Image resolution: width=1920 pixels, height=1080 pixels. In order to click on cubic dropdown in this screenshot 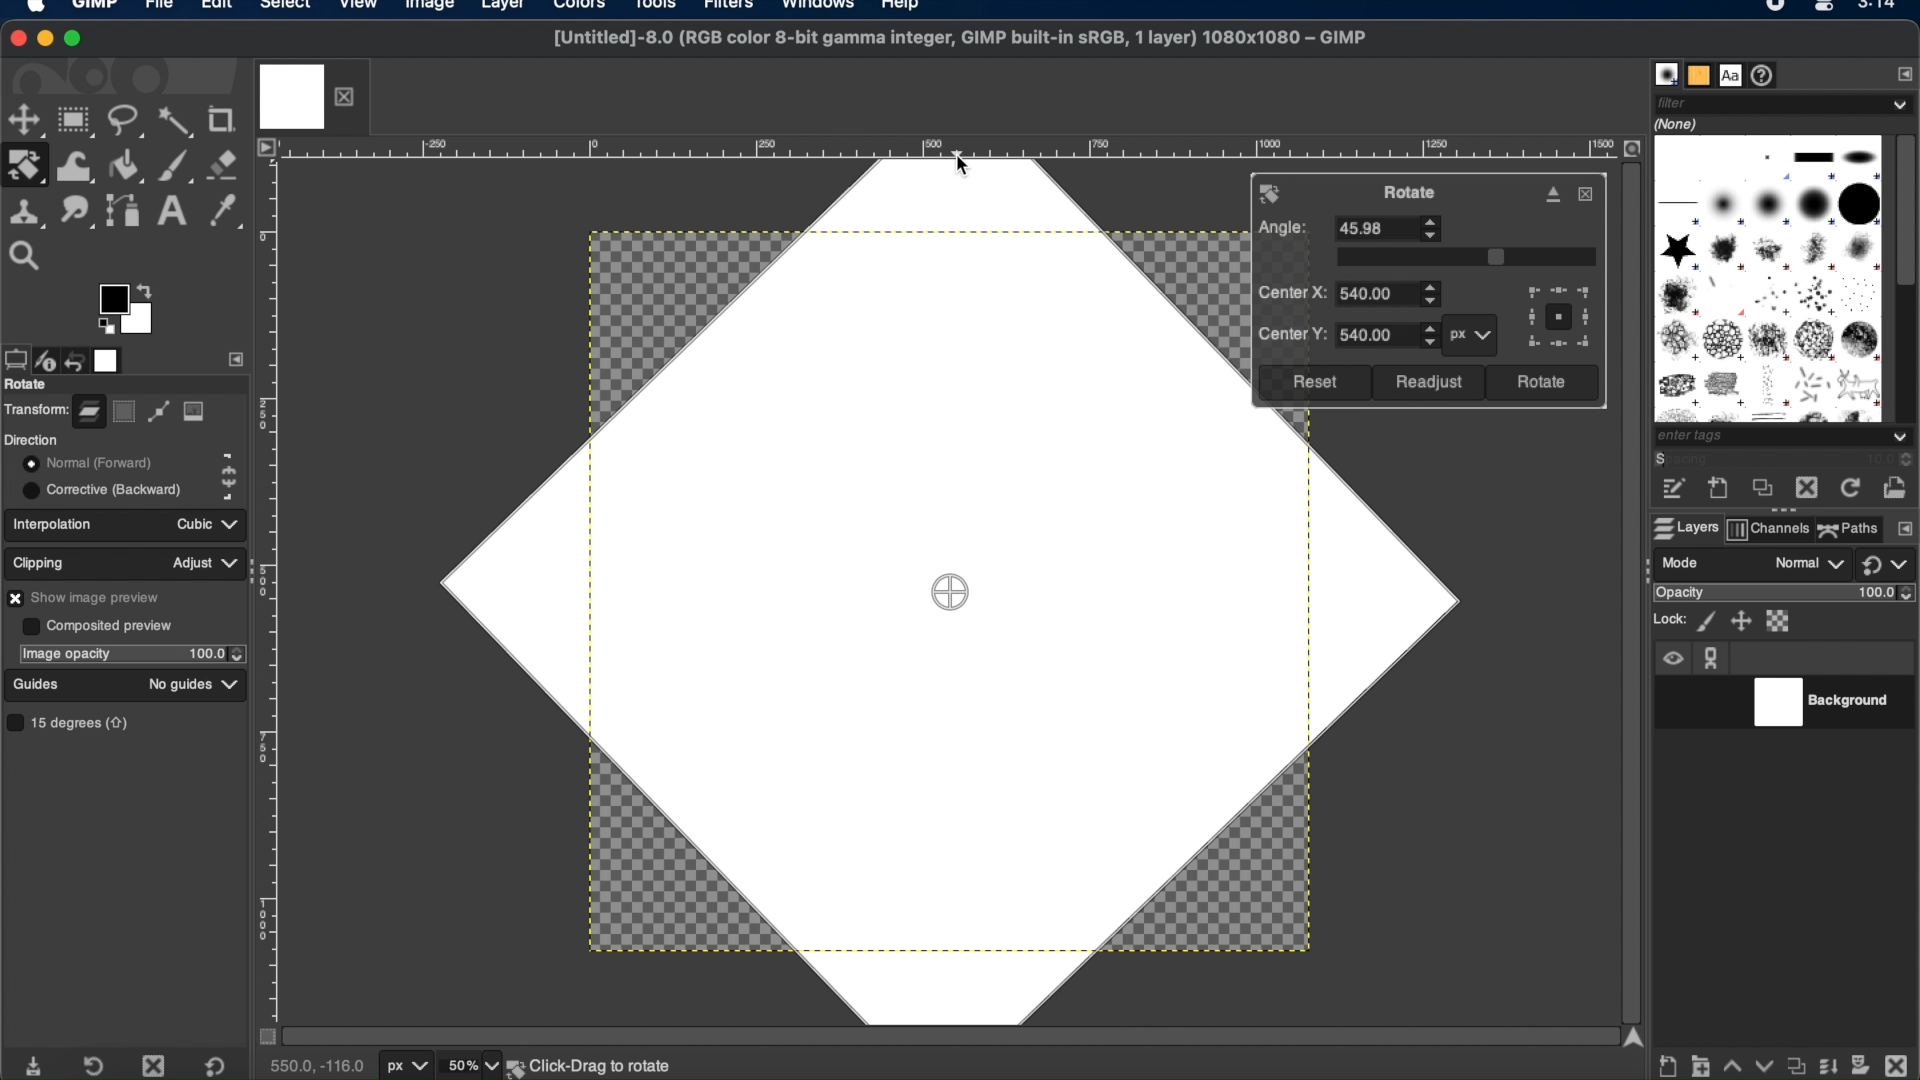, I will do `click(202, 523)`.